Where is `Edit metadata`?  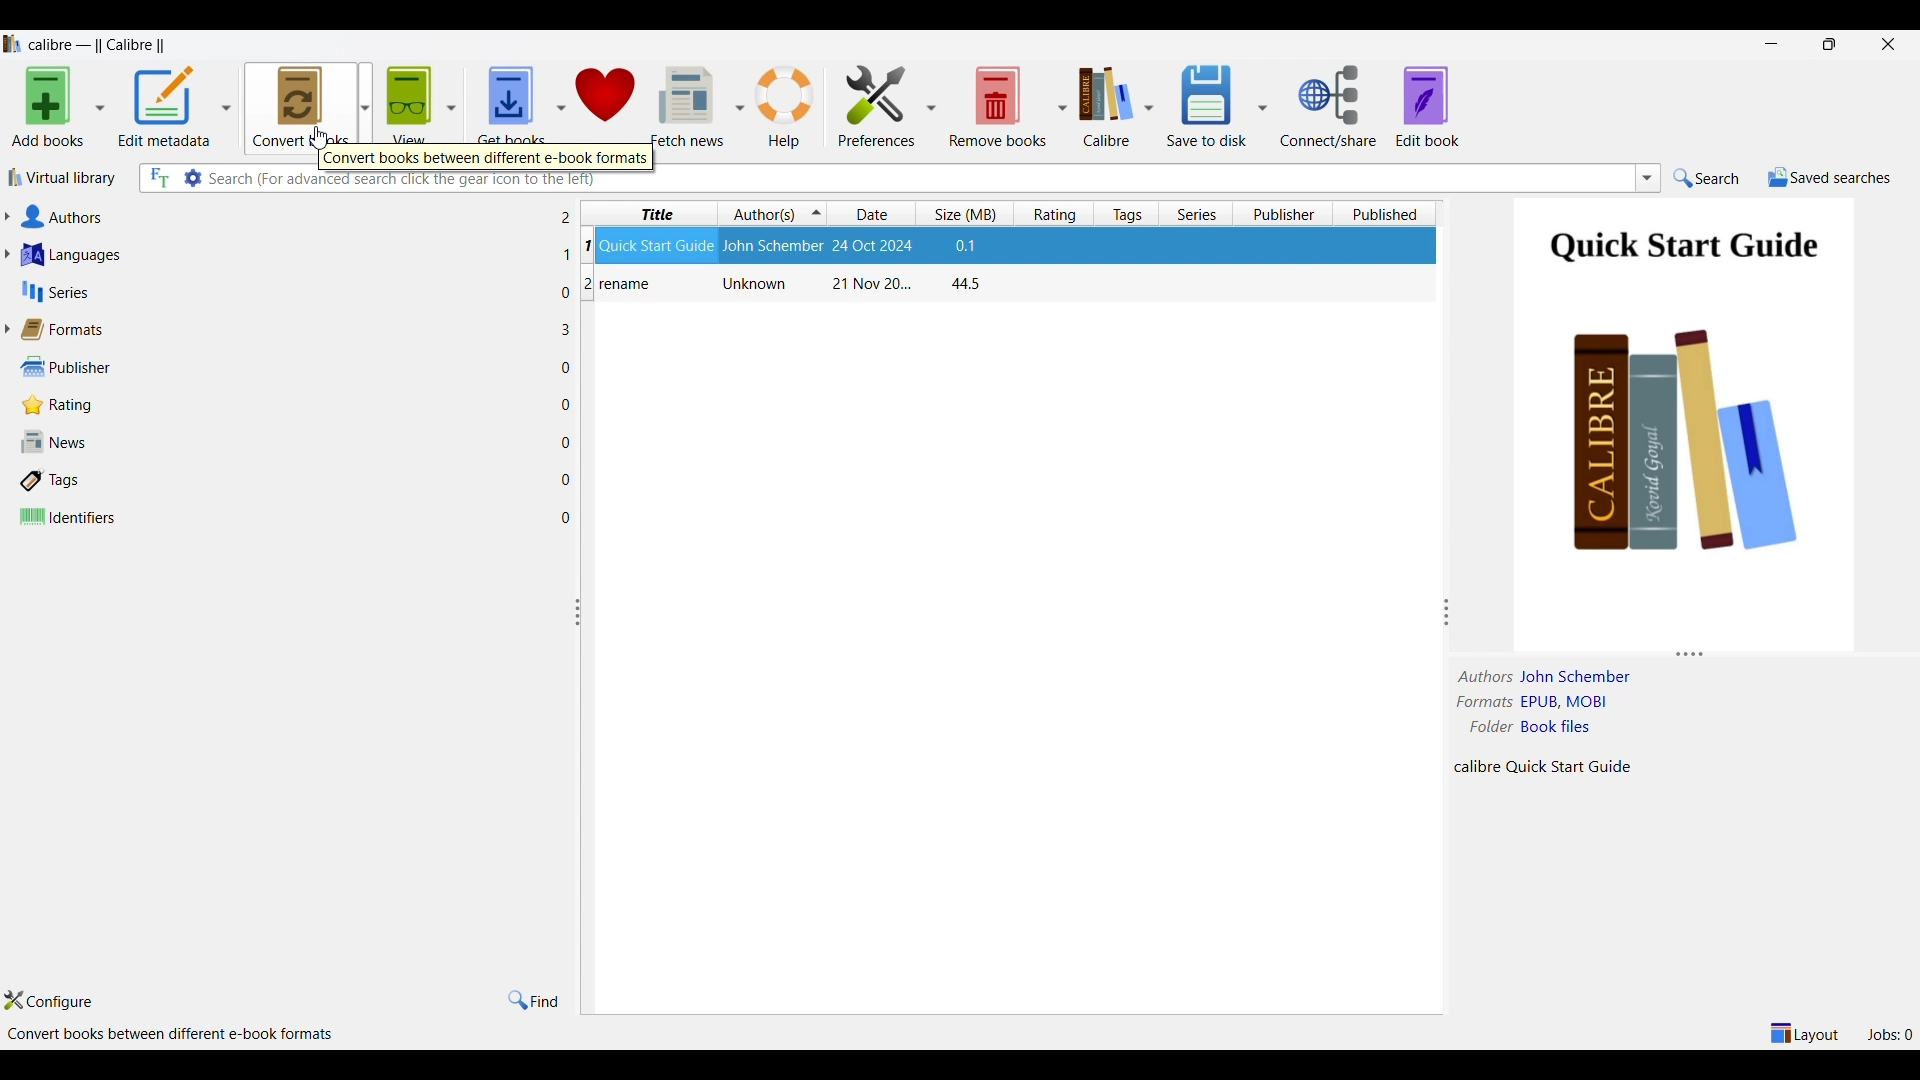
Edit metadata is located at coordinates (165, 107).